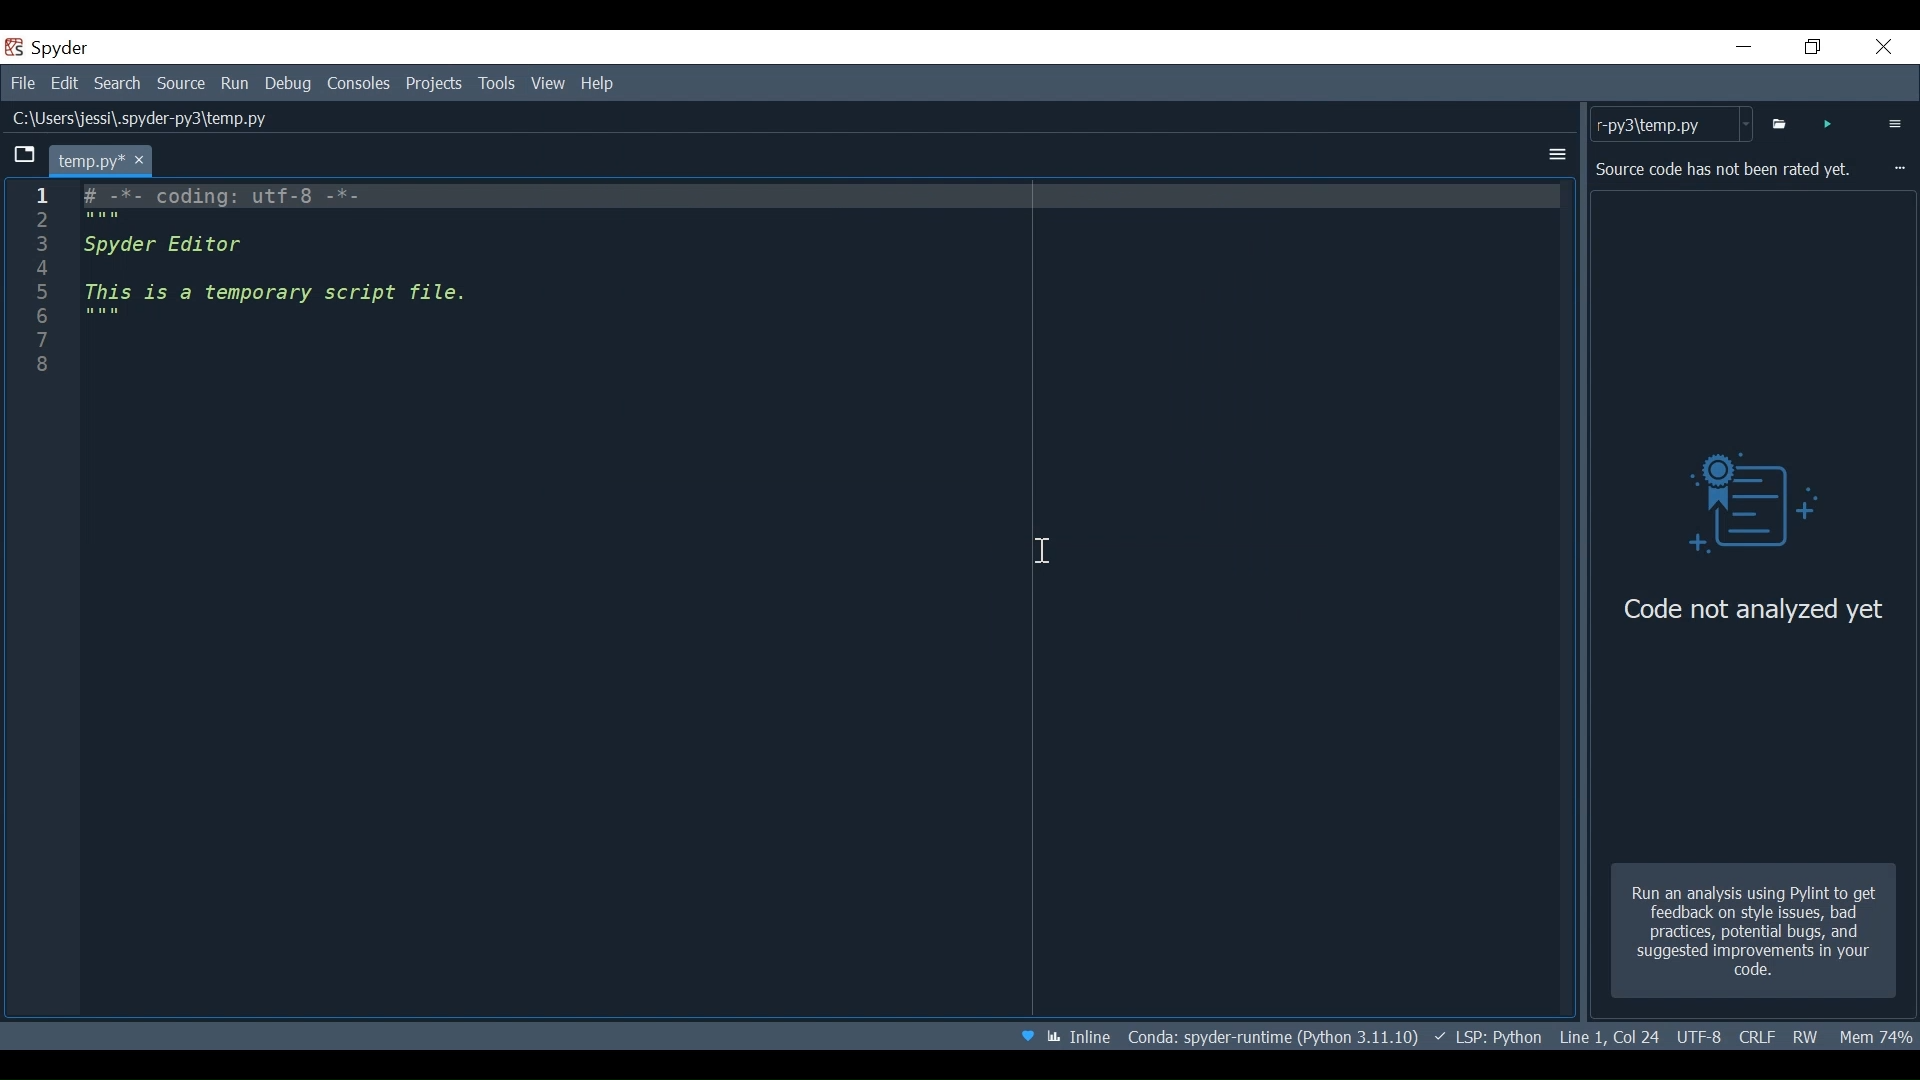 This screenshot has width=1920, height=1080. I want to click on minimize, so click(1742, 46).